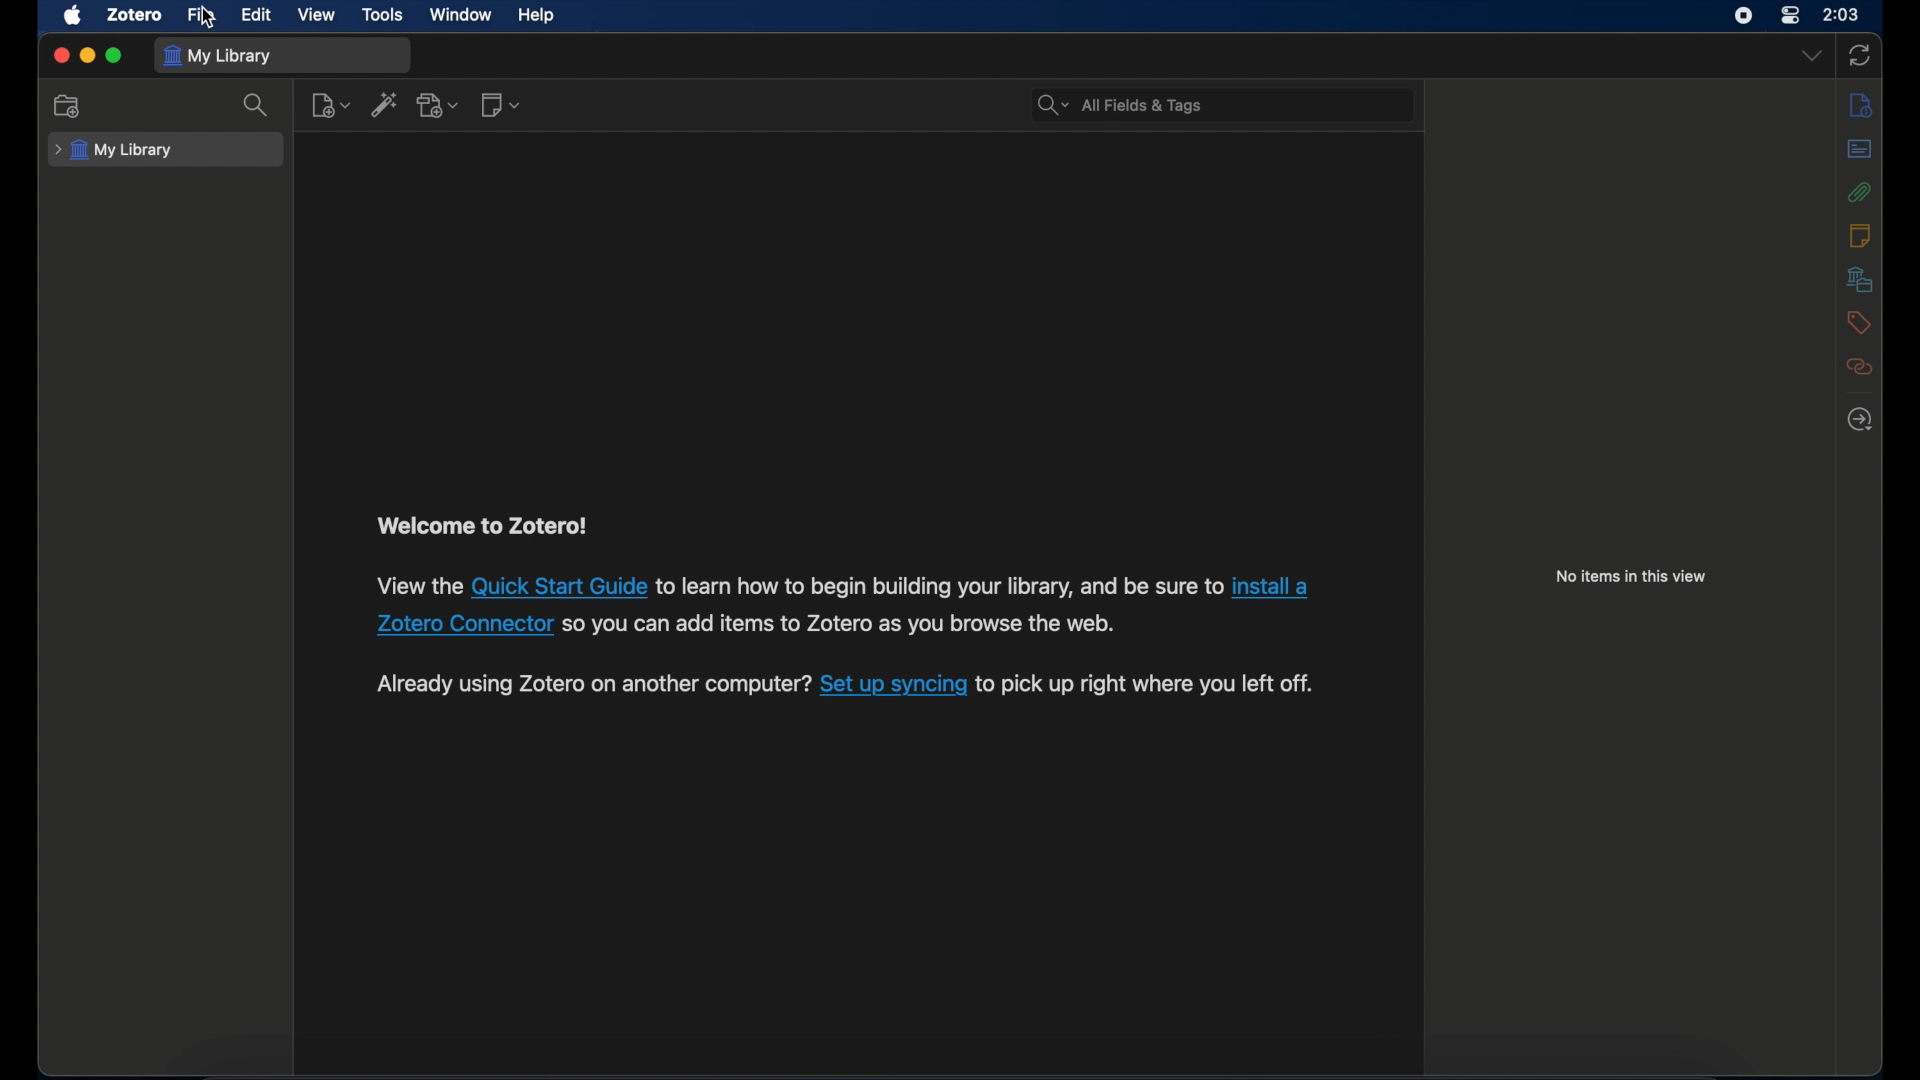  I want to click on link, so click(1269, 588).